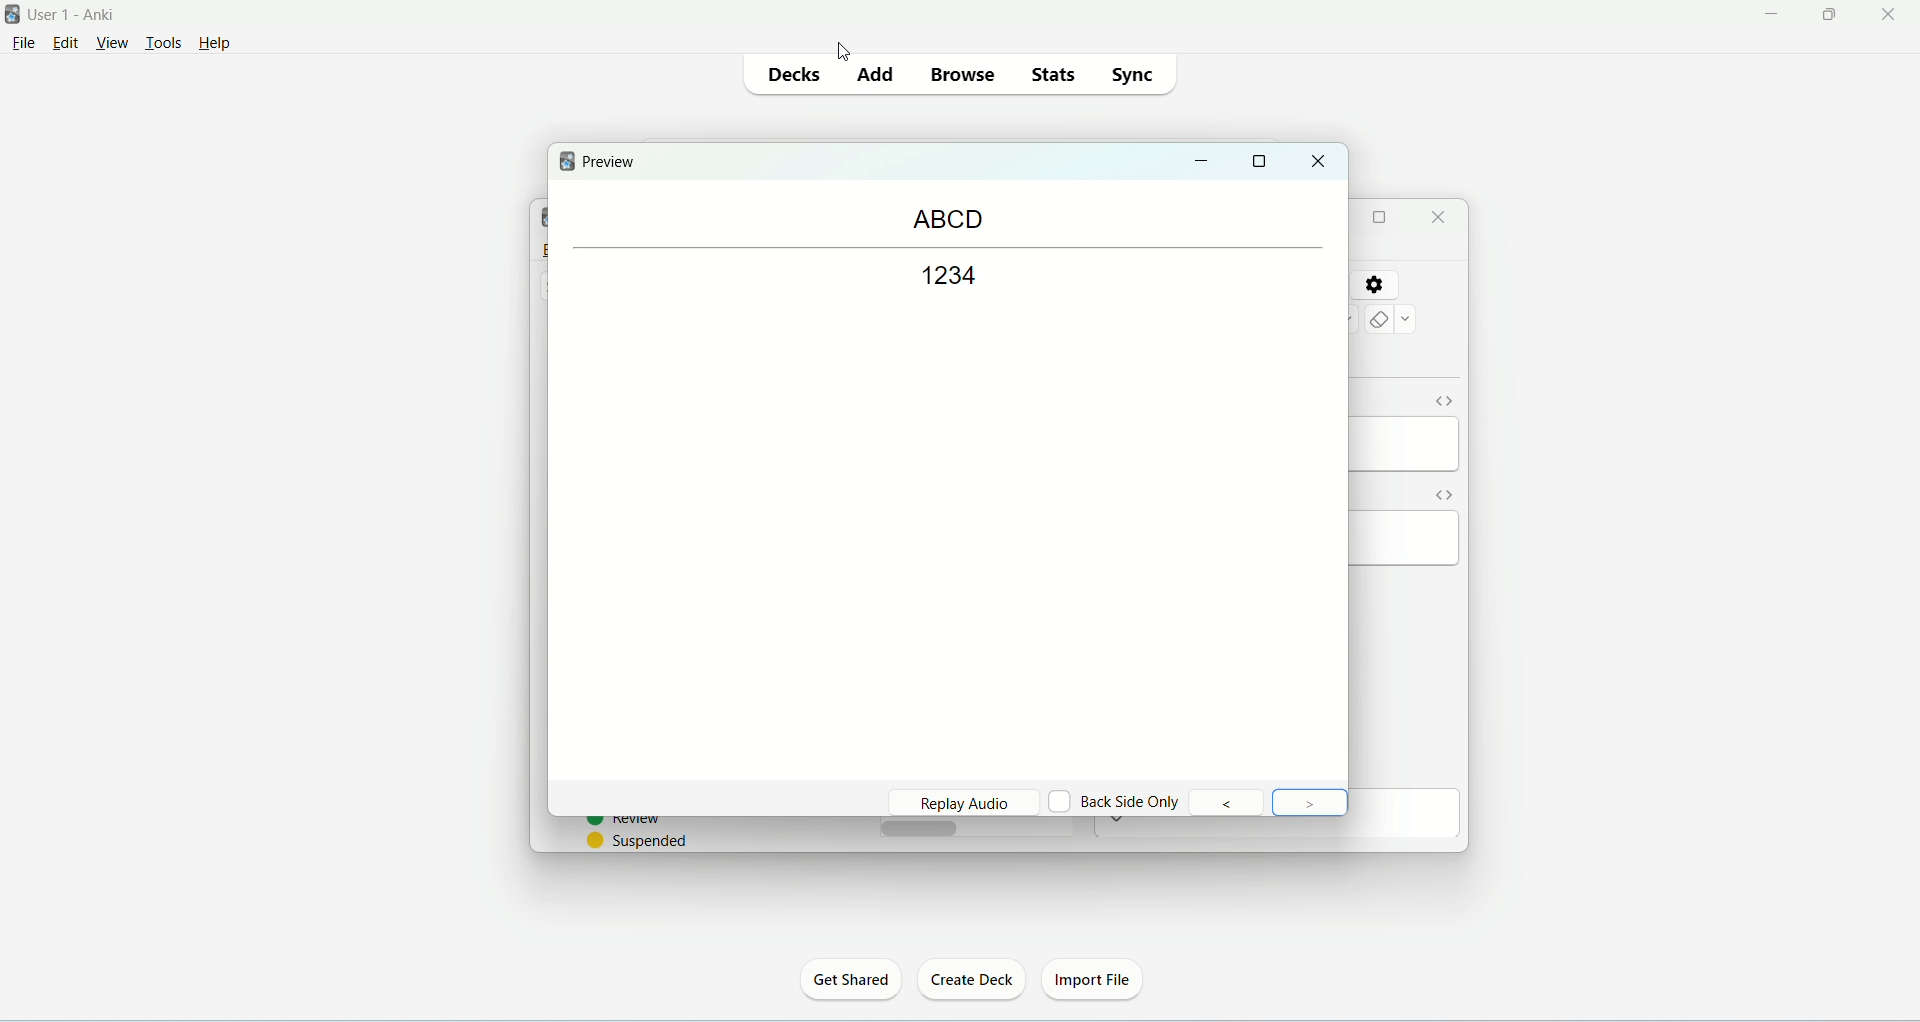 The height and width of the screenshot is (1022, 1920). Describe the element at coordinates (800, 75) in the screenshot. I see `decks` at that location.